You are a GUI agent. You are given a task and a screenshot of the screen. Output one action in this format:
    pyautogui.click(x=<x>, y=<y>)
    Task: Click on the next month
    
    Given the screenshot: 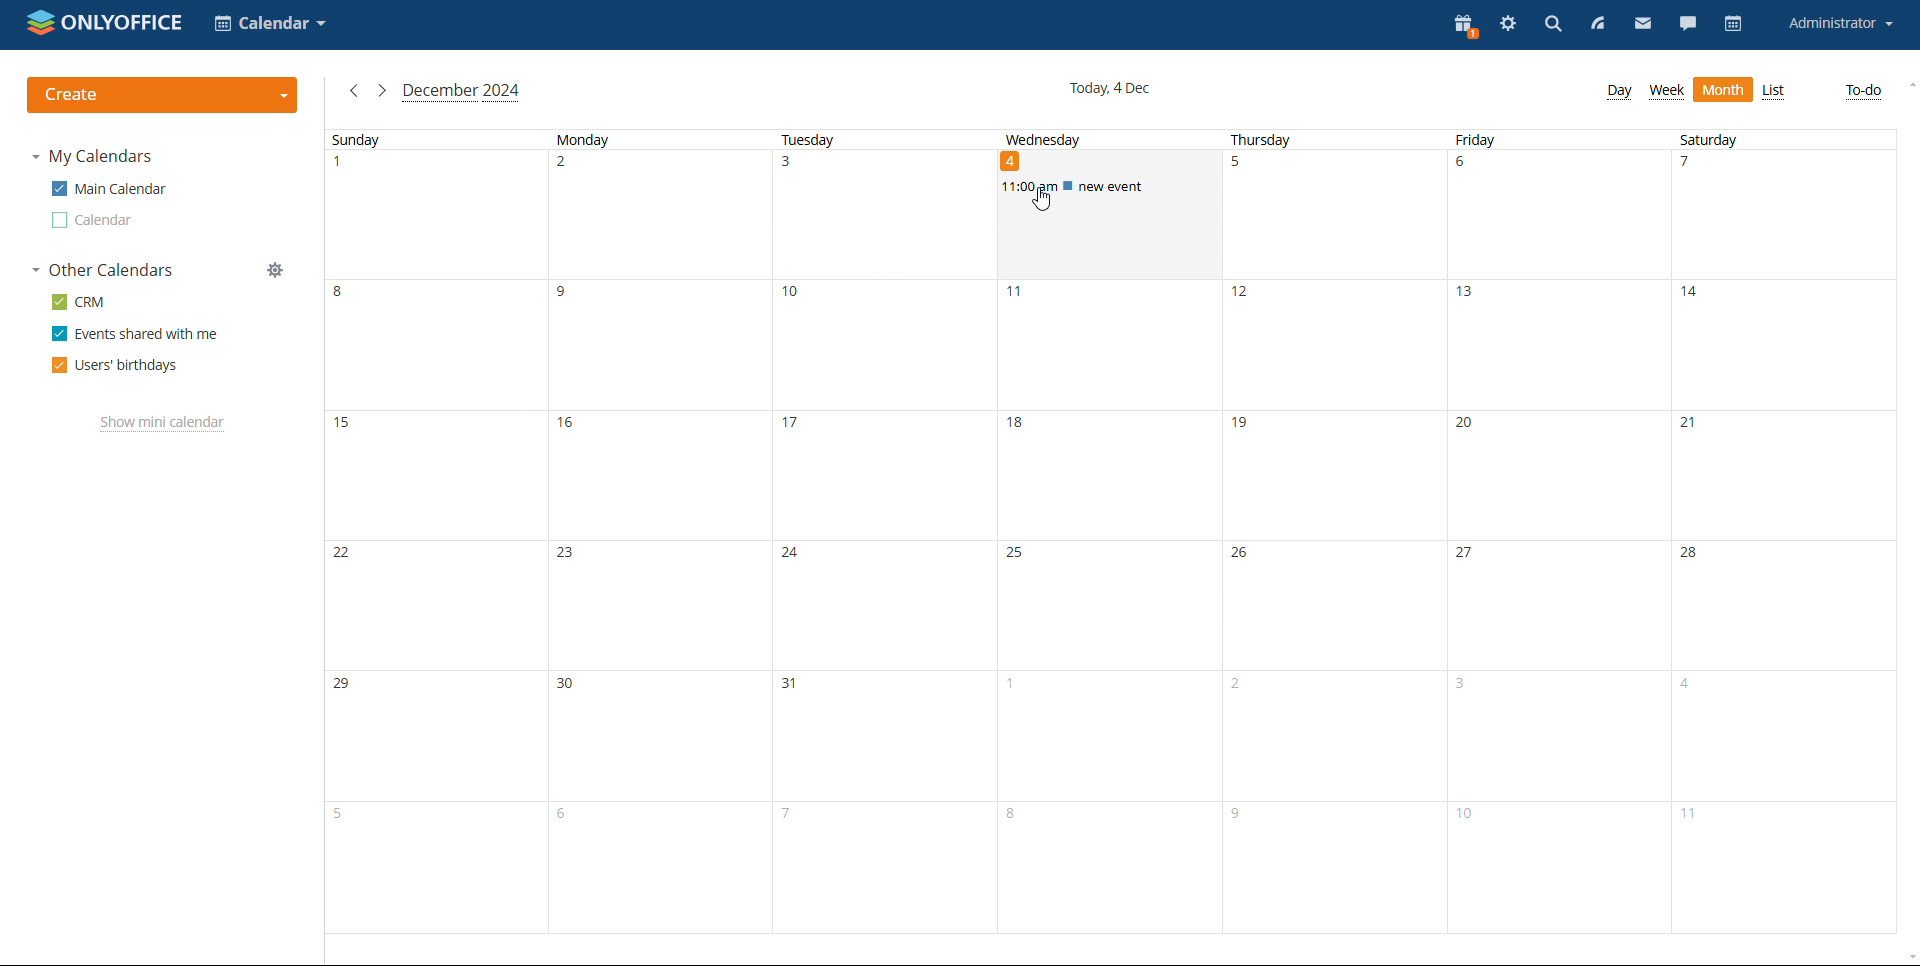 What is the action you would take?
    pyautogui.click(x=382, y=91)
    